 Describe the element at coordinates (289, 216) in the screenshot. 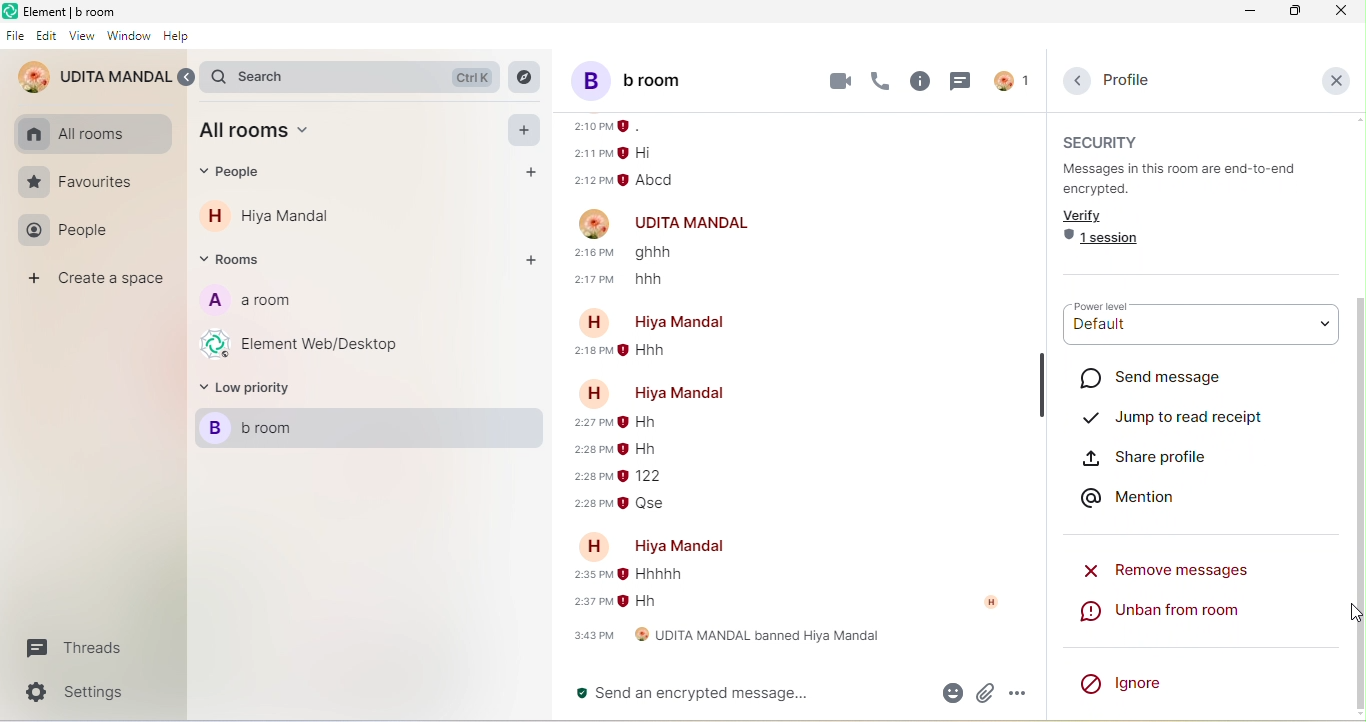

I see `hiya mandal` at that location.